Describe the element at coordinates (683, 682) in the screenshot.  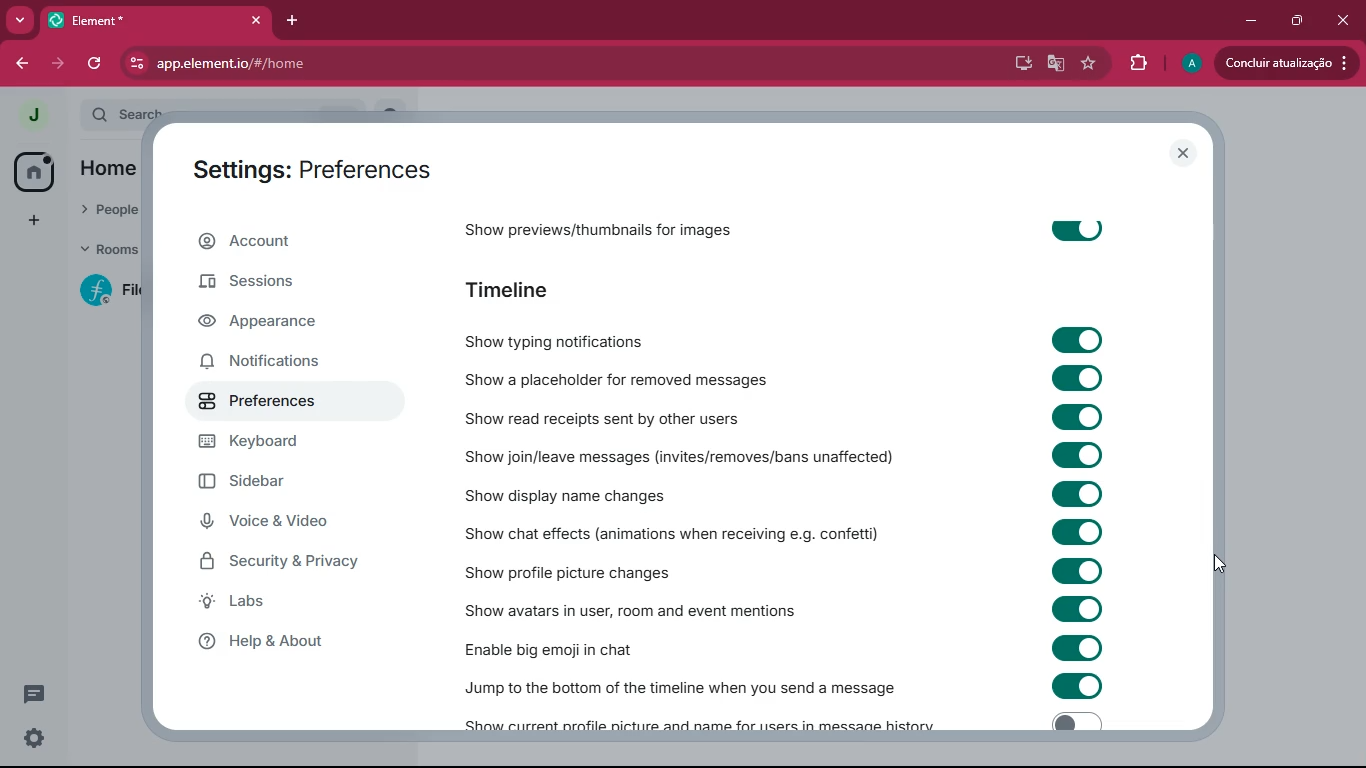
I see `jump to the bottom of the timeline when you send a message` at that location.